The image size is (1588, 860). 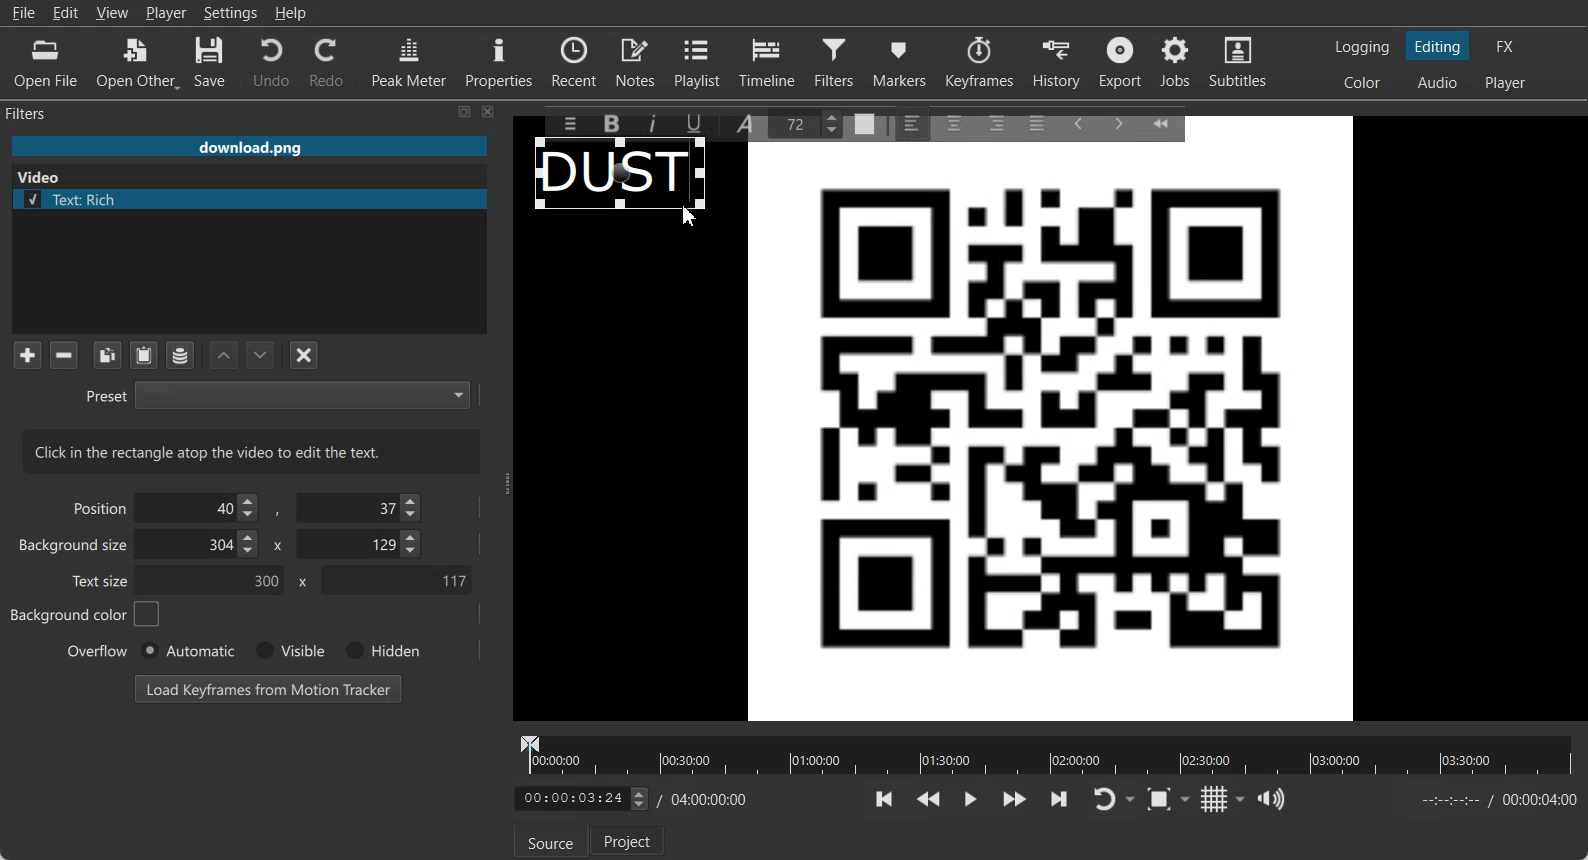 What do you see at coordinates (837, 61) in the screenshot?
I see `Filters` at bounding box center [837, 61].